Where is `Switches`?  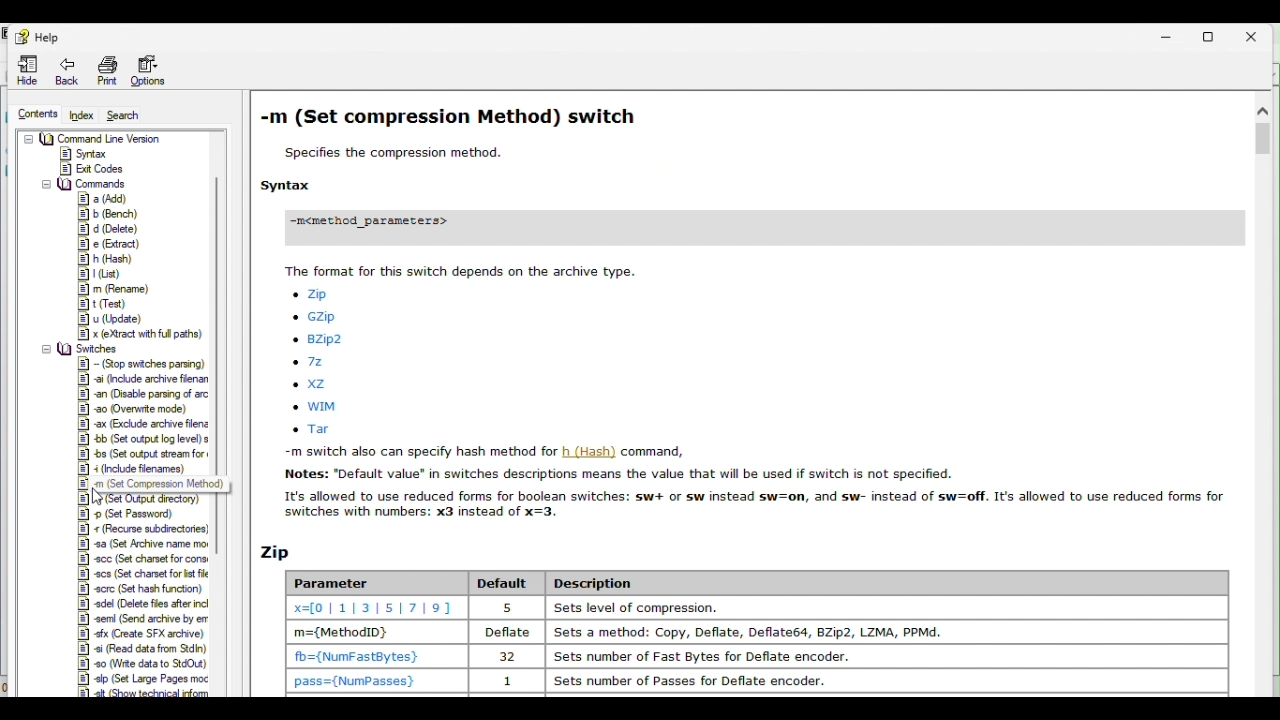 Switches is located at coordinates (84, 348).